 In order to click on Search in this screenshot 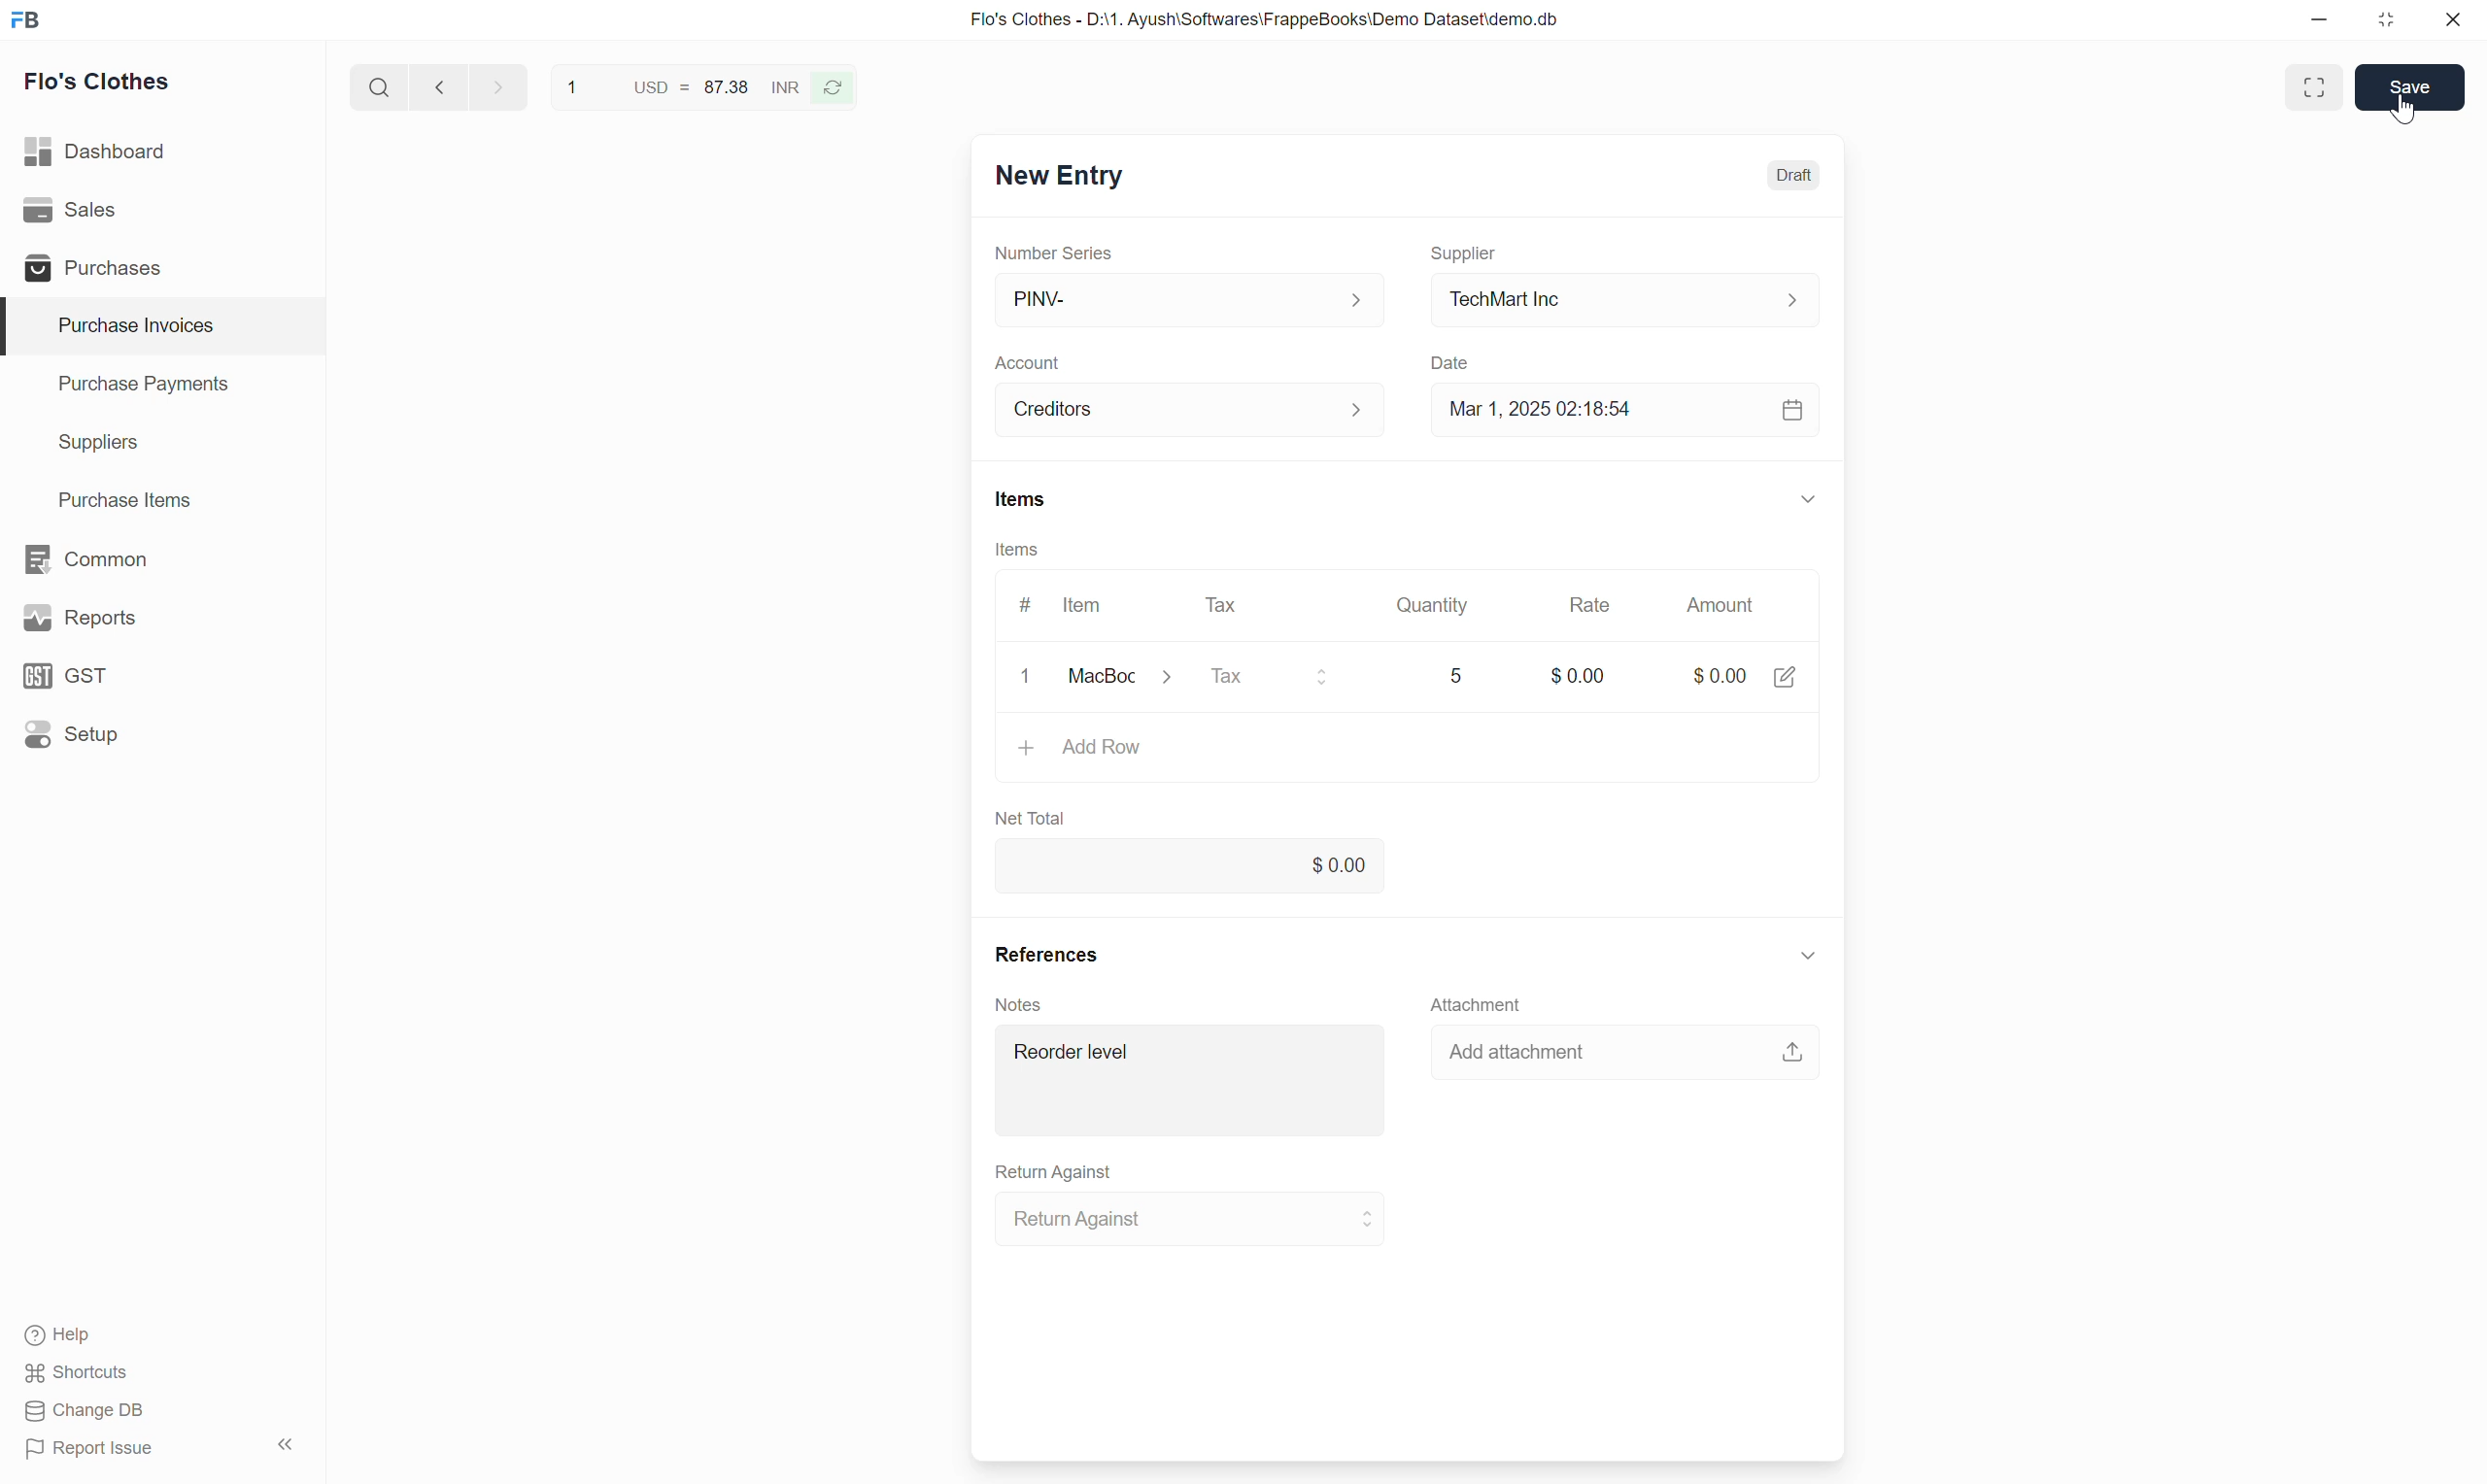, I will do `click(380, 87)`.